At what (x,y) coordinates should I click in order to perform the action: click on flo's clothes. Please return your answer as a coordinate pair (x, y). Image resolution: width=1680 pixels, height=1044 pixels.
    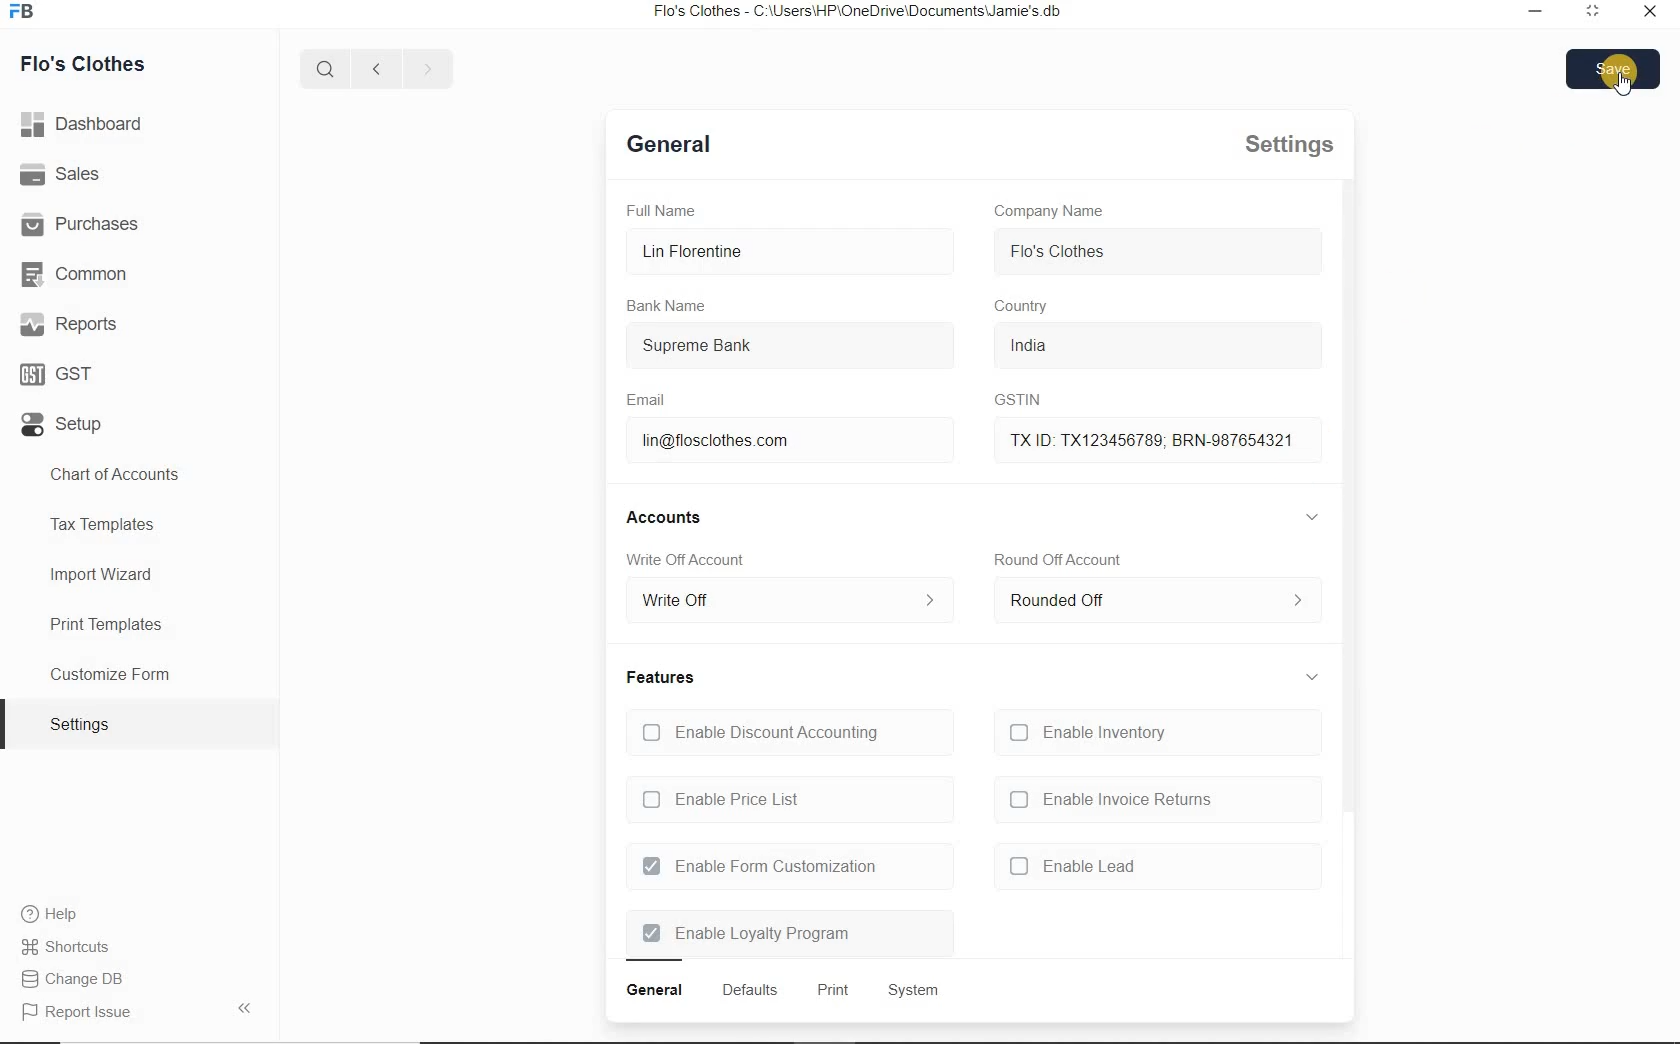
    Looking at the image, I should click on (1059, 251).